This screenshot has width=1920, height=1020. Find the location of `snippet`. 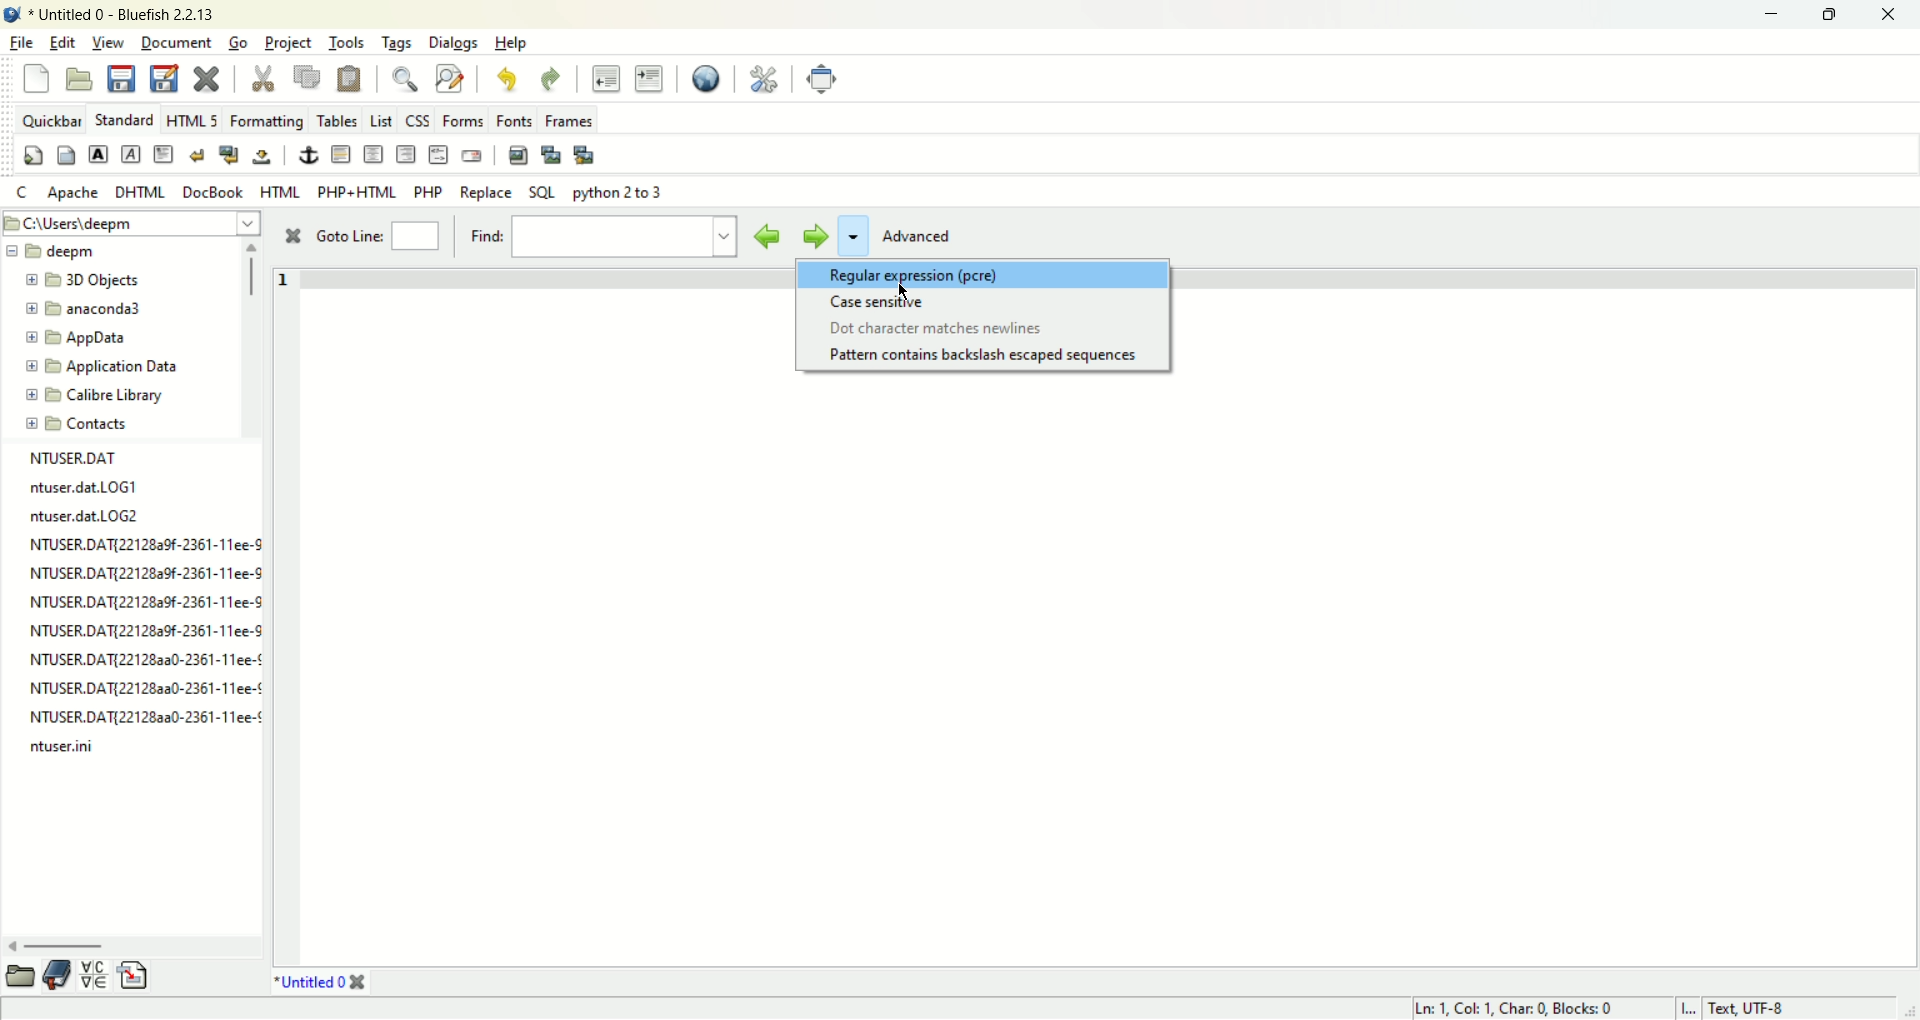

snippet is located at coordinates (134, 978).